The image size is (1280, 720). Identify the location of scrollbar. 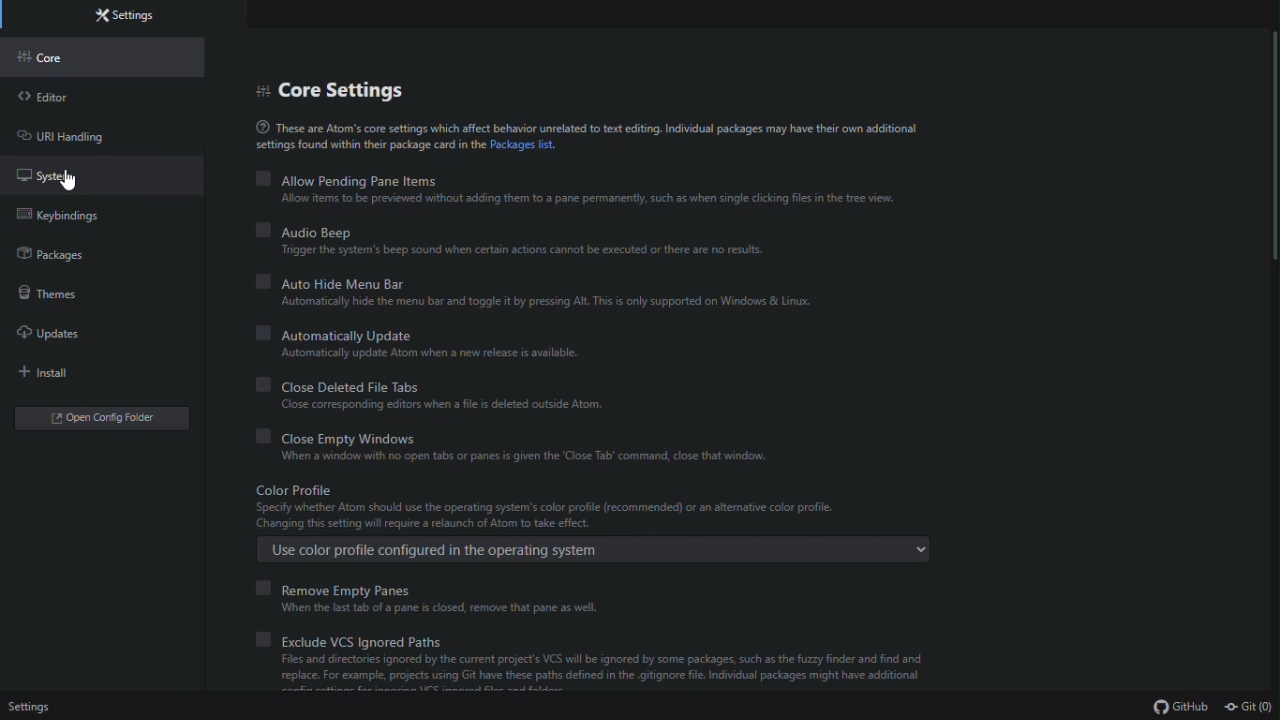
(1272, 161).